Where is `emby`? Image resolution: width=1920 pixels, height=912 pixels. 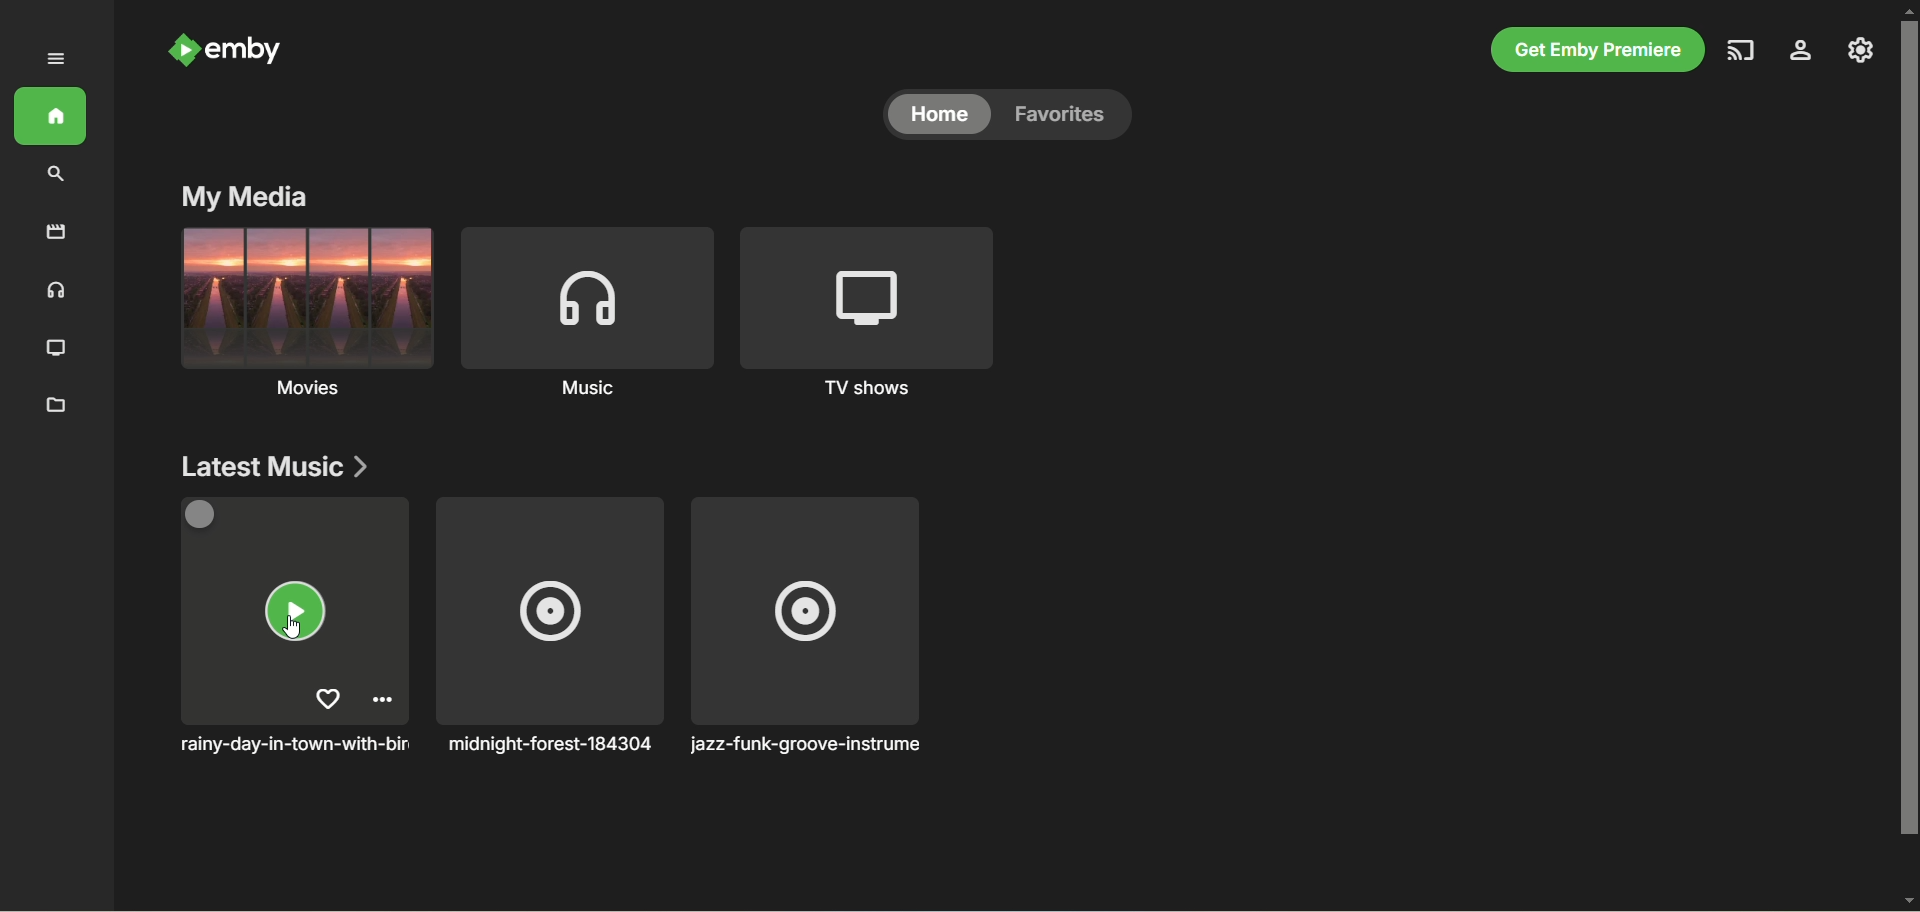
emby is located at coordinates (227, 51).